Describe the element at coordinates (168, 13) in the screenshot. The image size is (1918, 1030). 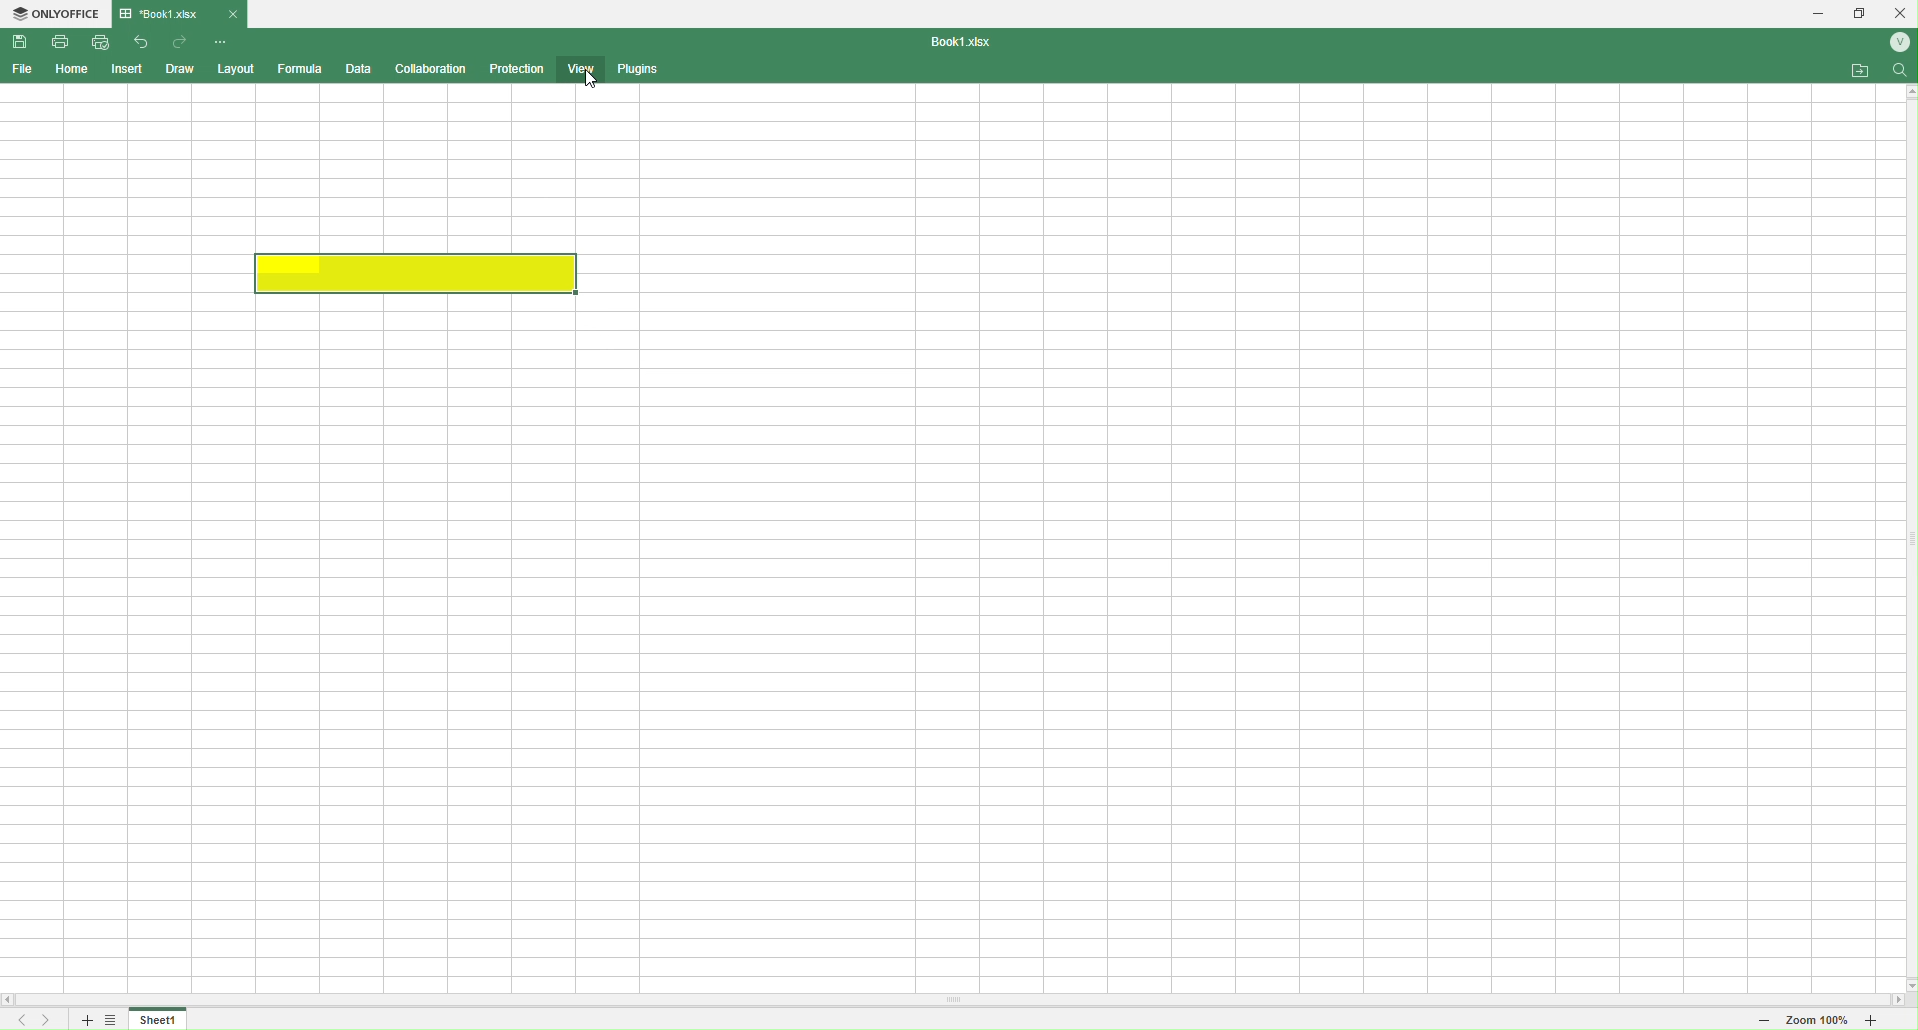
I see `Book1.xlsx` at that location.